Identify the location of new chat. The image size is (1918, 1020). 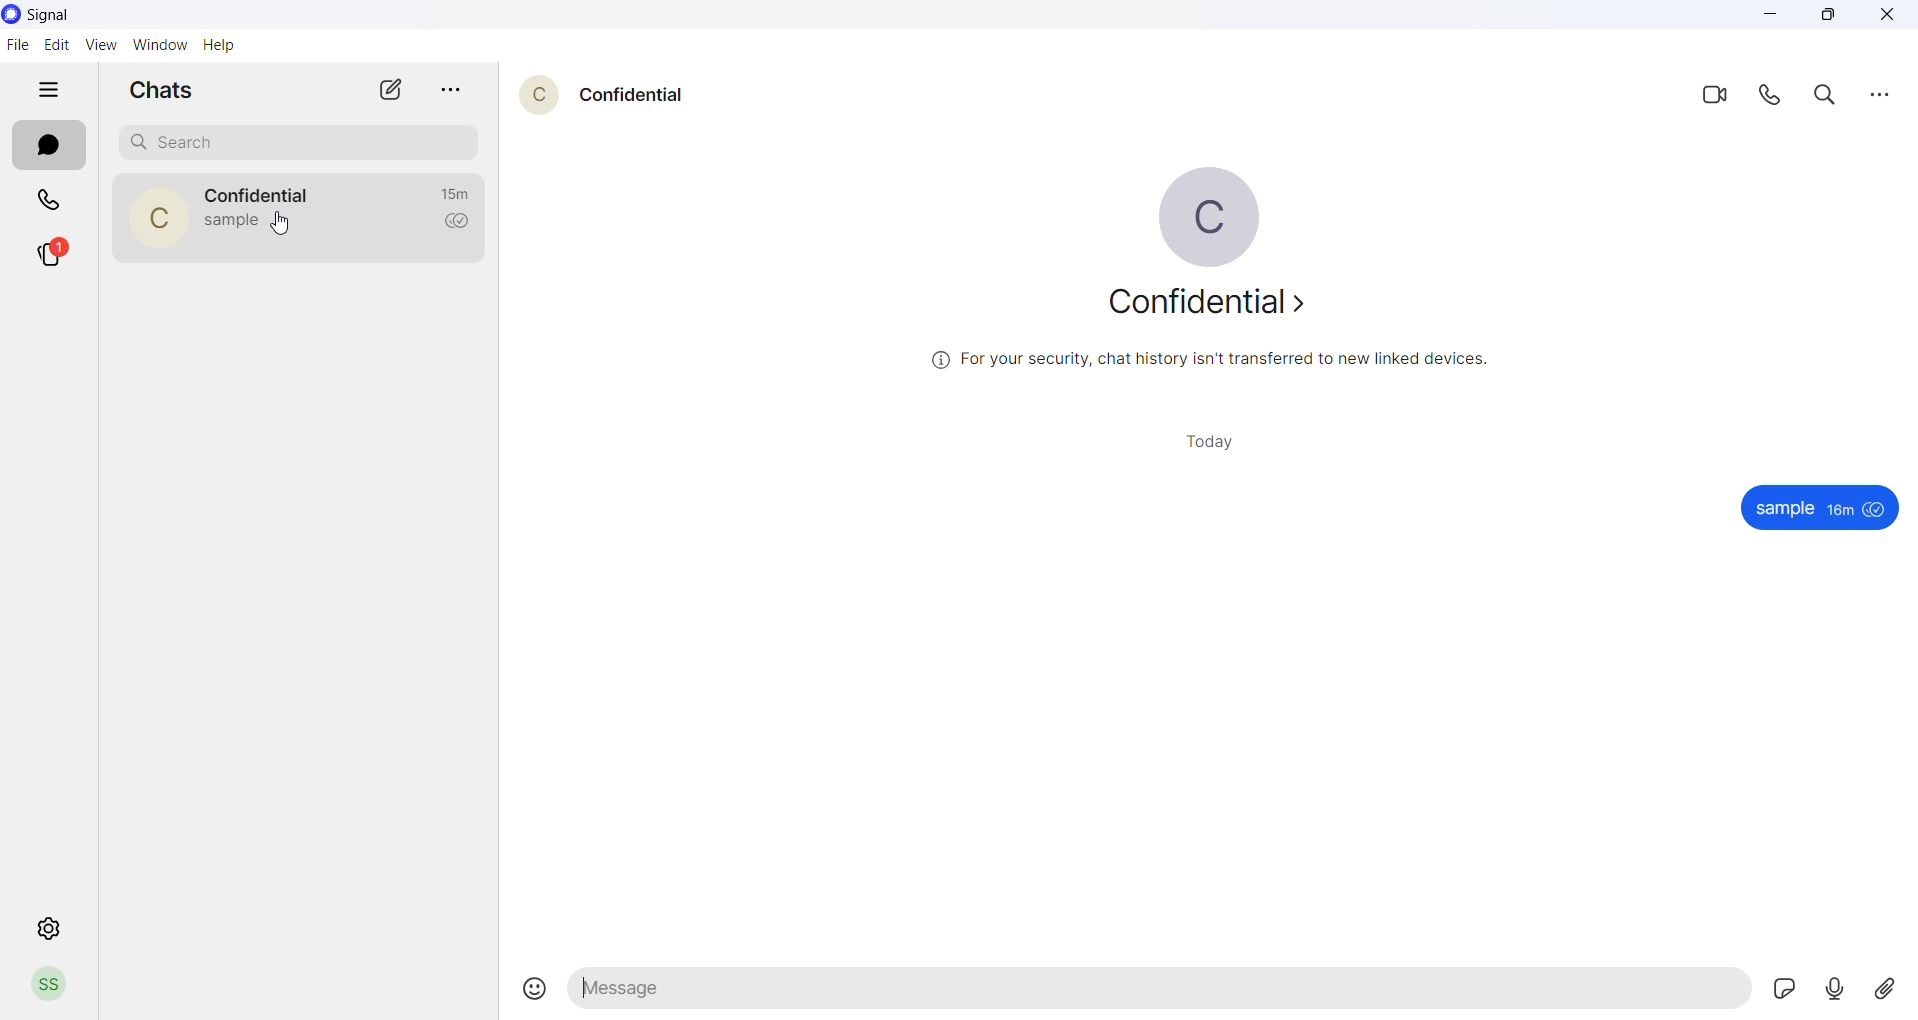
(382, 92).